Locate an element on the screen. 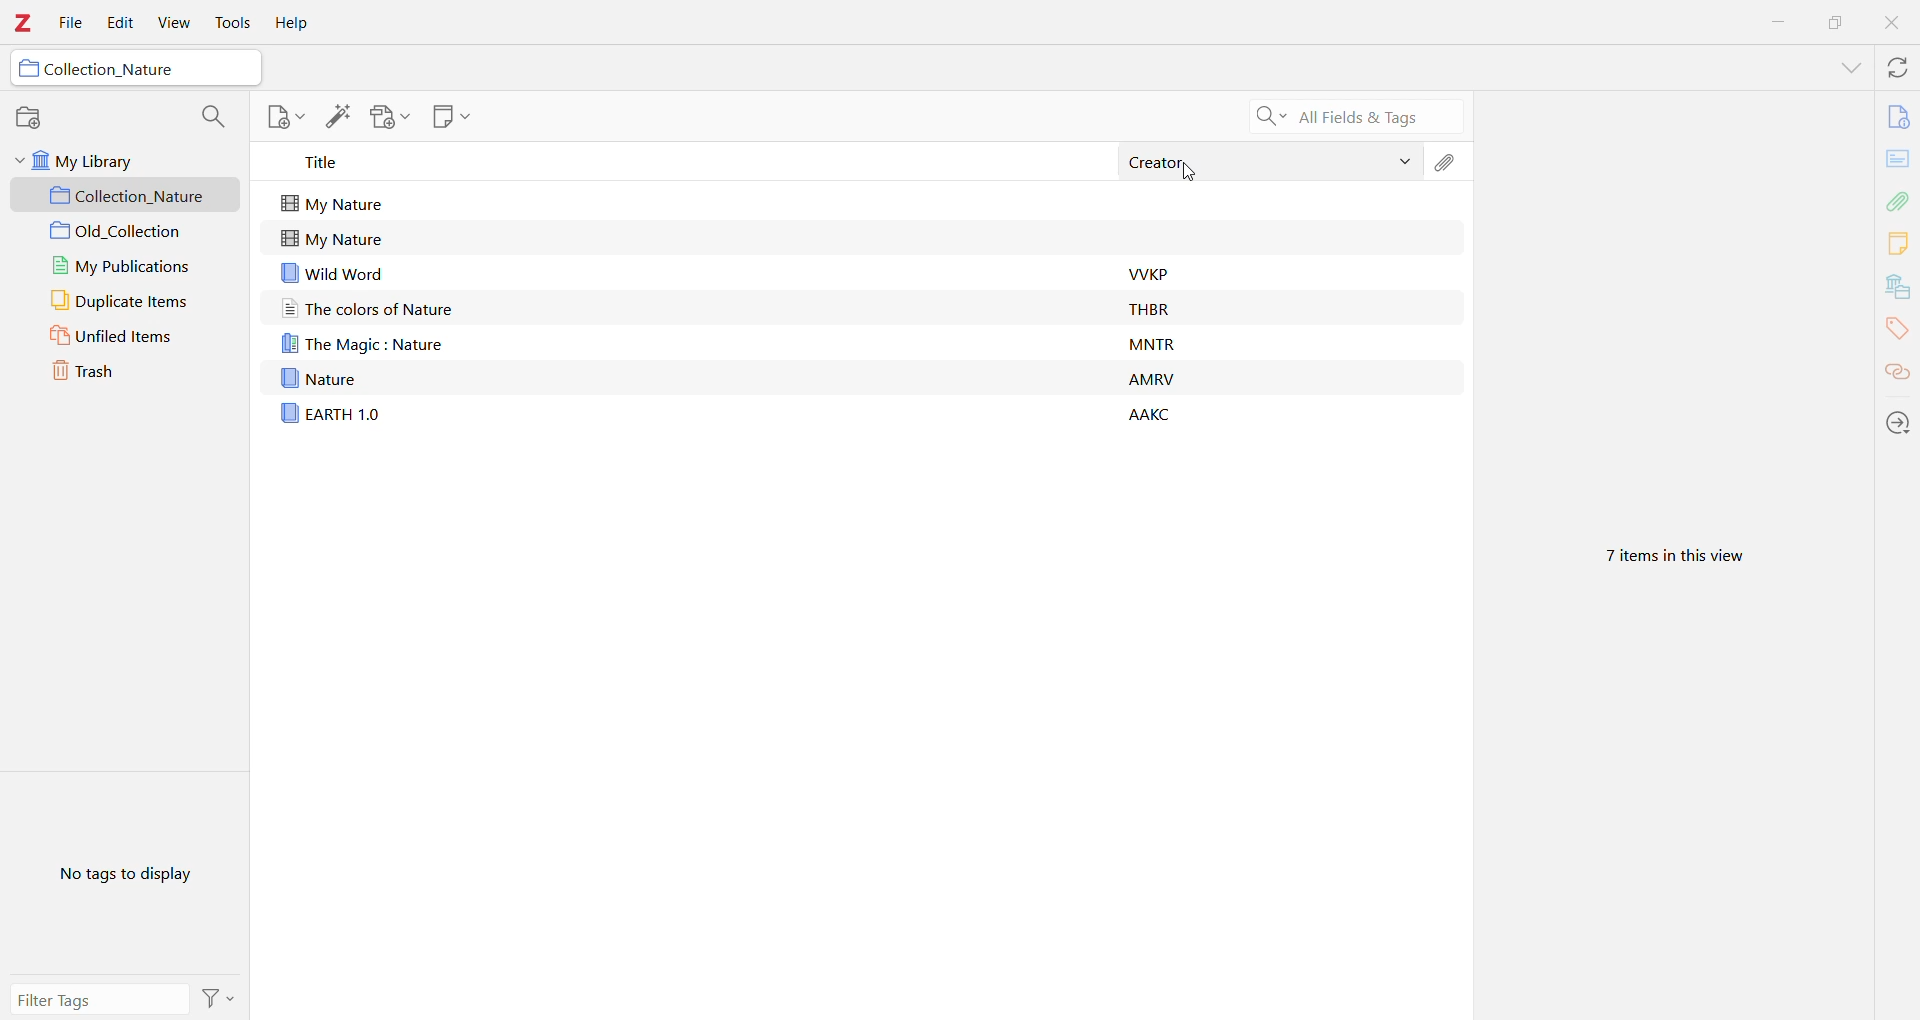 The height and width of the screenshot is (1020, 1920). Creator information is located at coordinates (1169, 339).